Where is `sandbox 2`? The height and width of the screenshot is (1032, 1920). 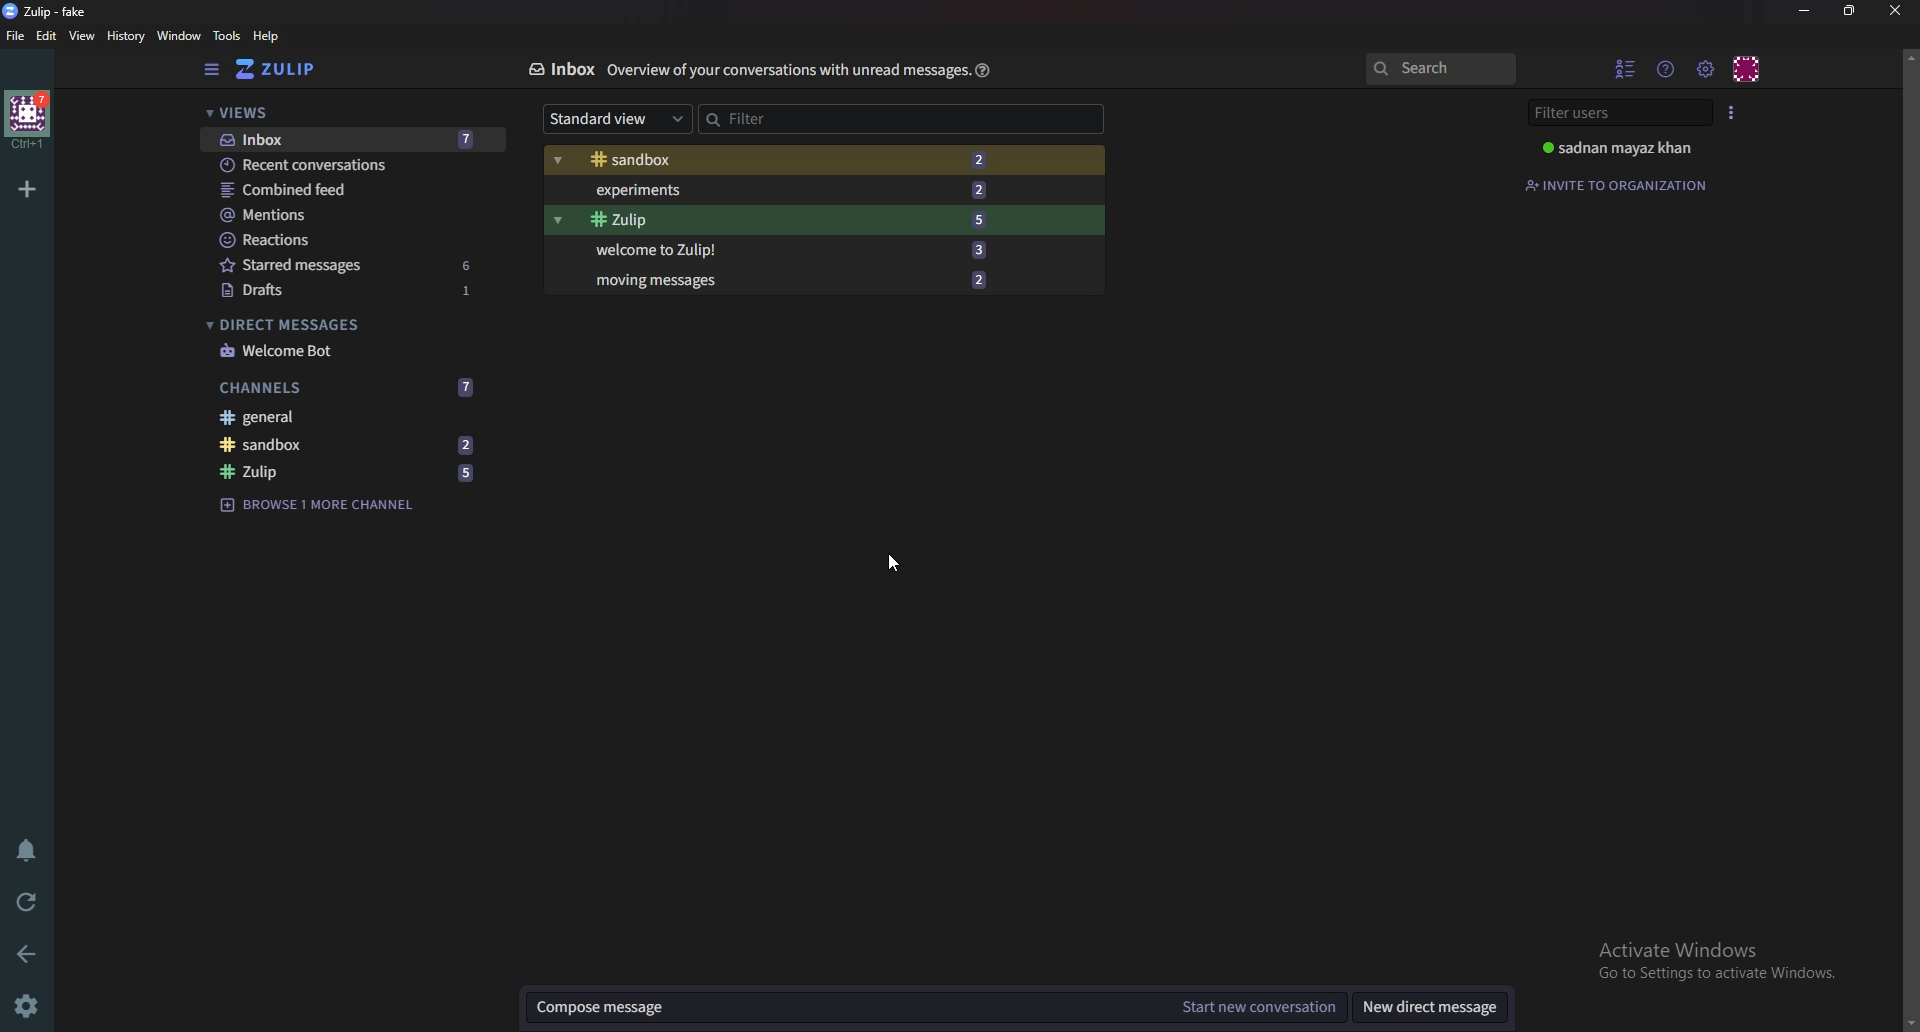
sandbox 2 is located at coordinates (344, 445).